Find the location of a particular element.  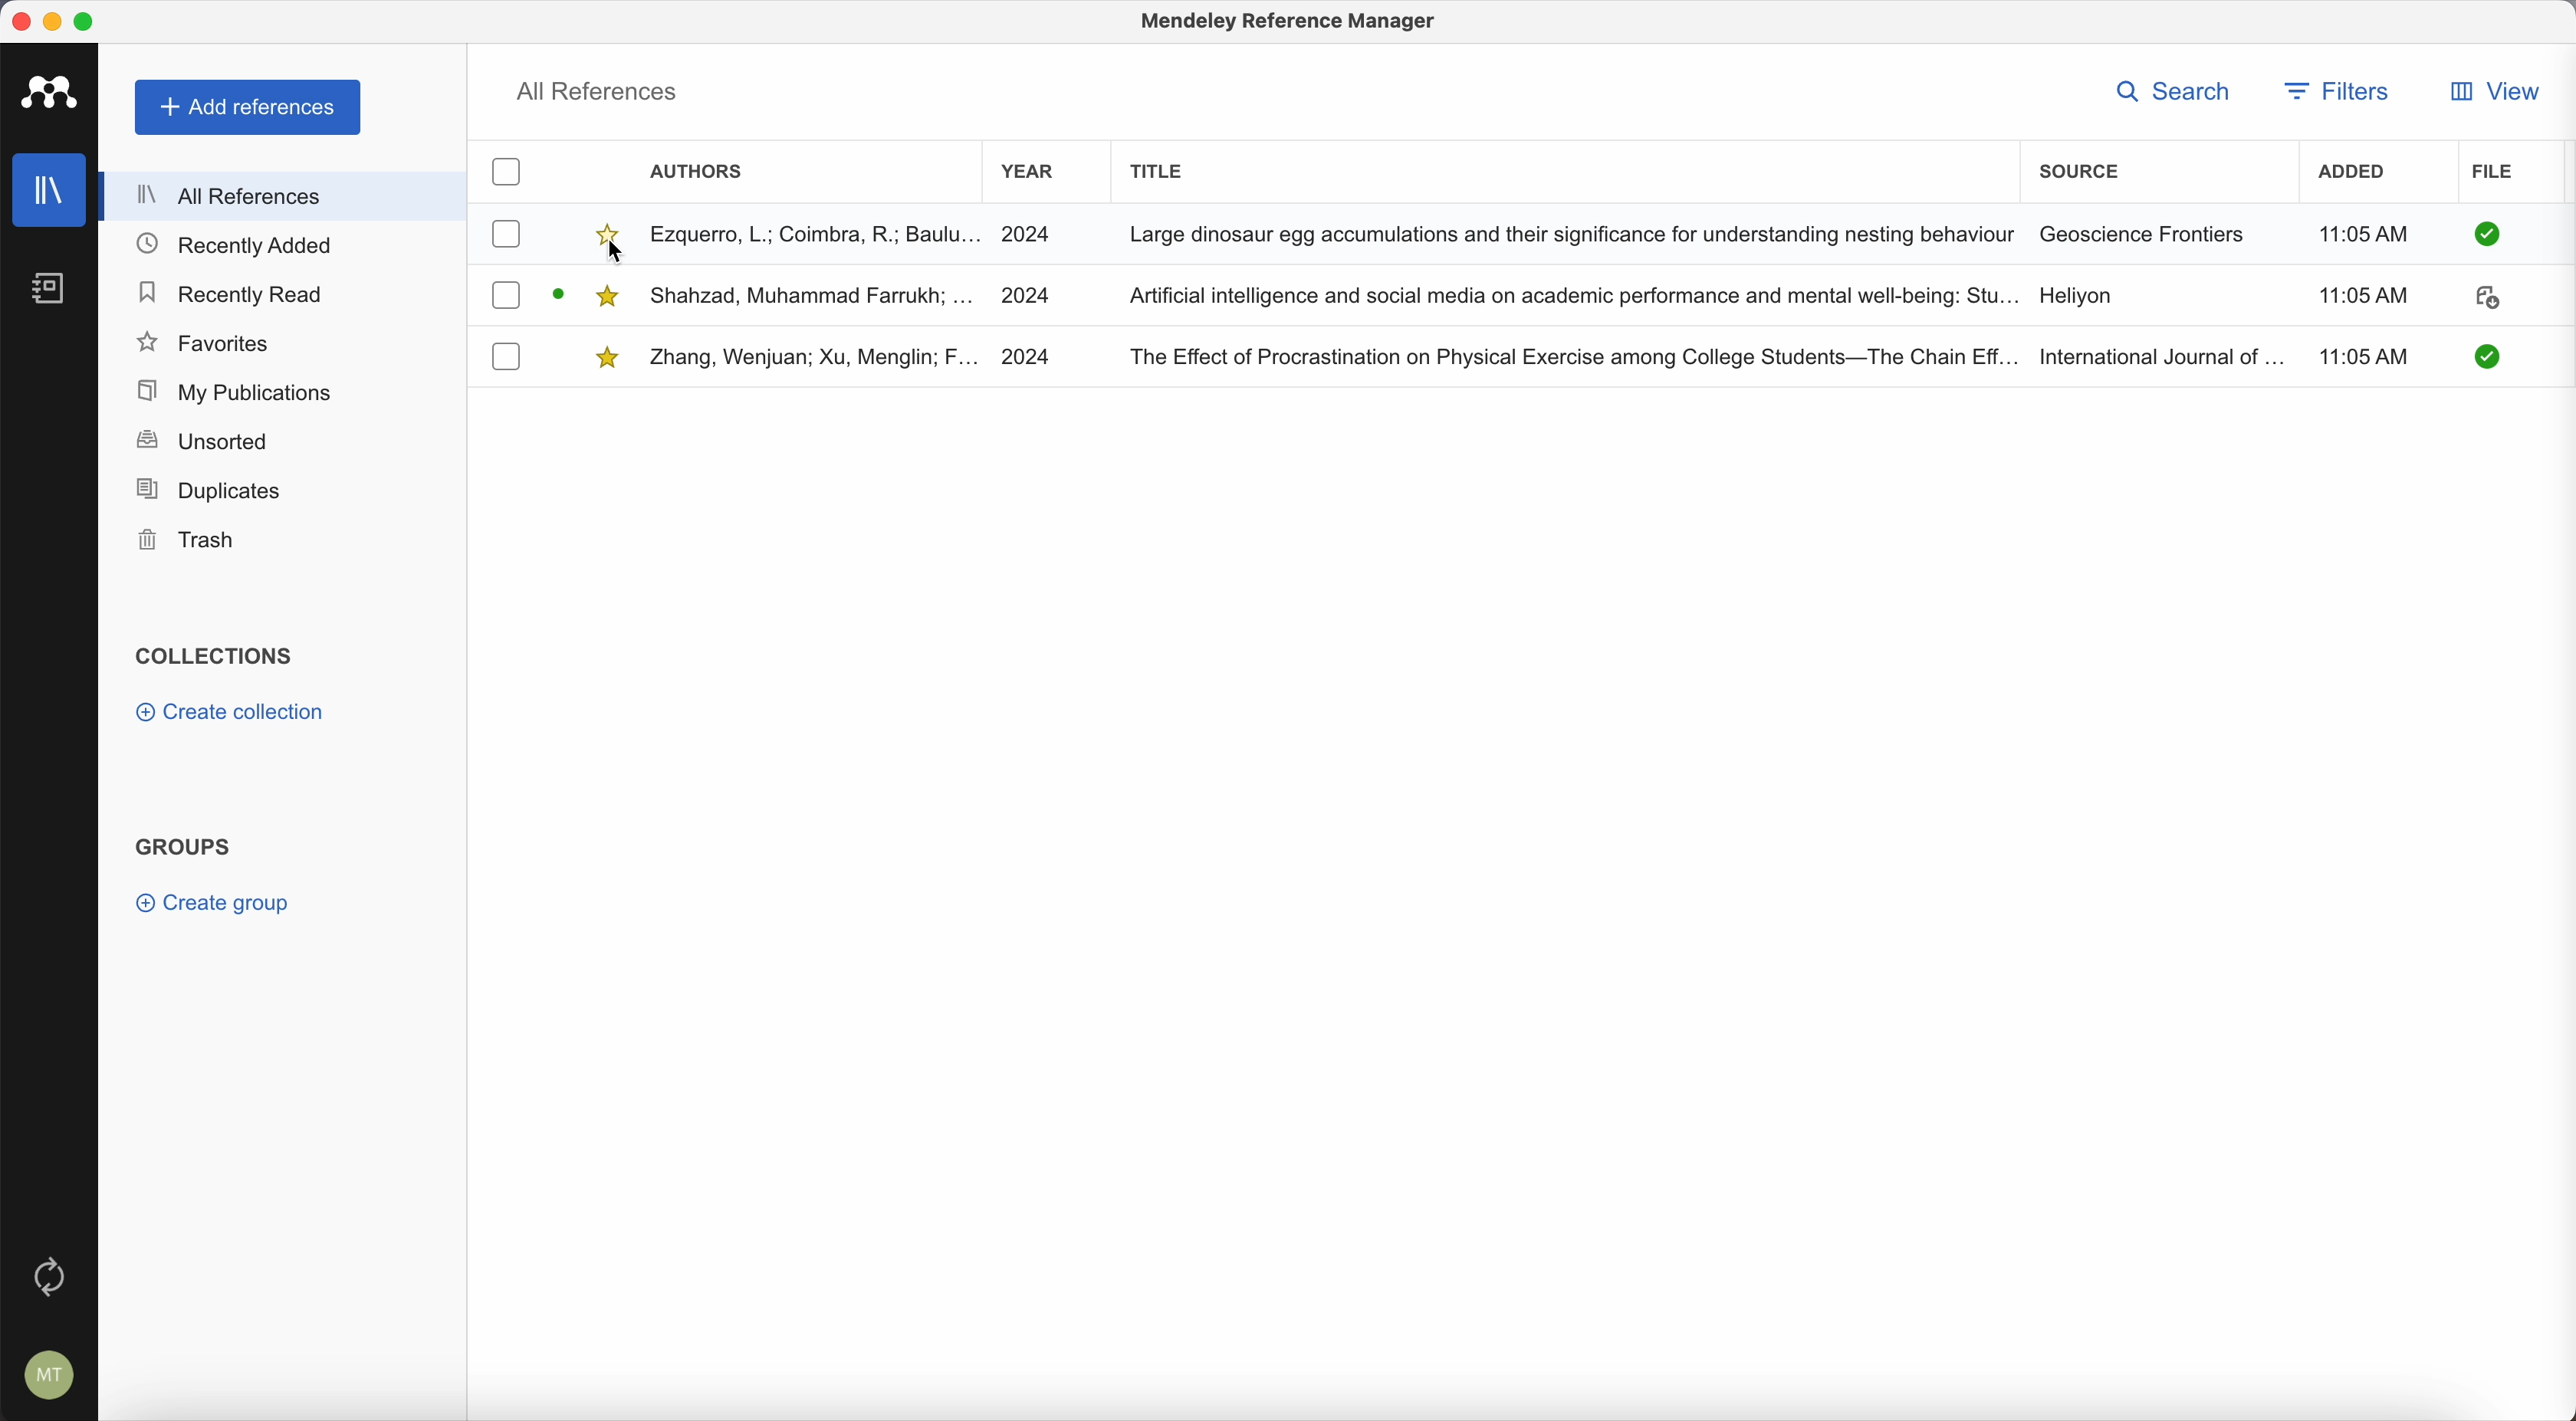

11:05 AM is located at coordinates (2360, 235).